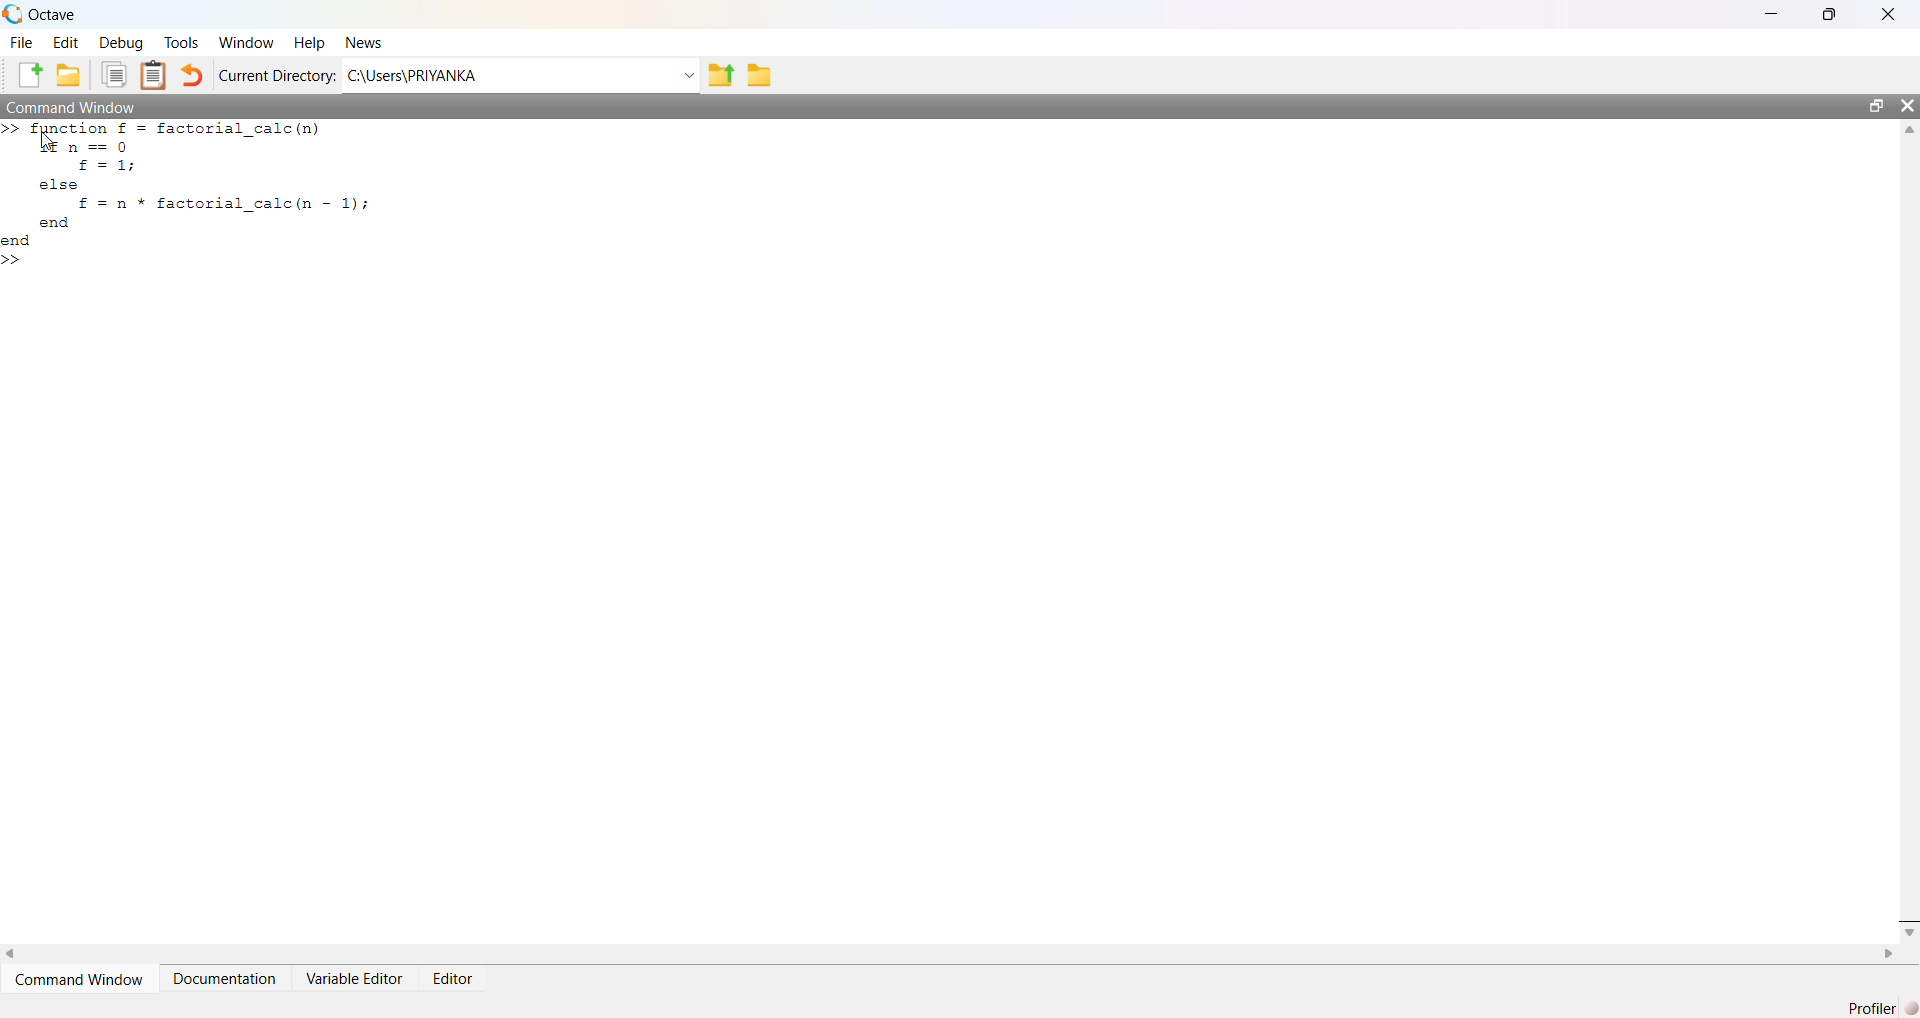 The image size is (1920, 1018). What do you see at coordinates (68, 42) in the screenshot?
I see `edit` at bounding box center [68, 42].